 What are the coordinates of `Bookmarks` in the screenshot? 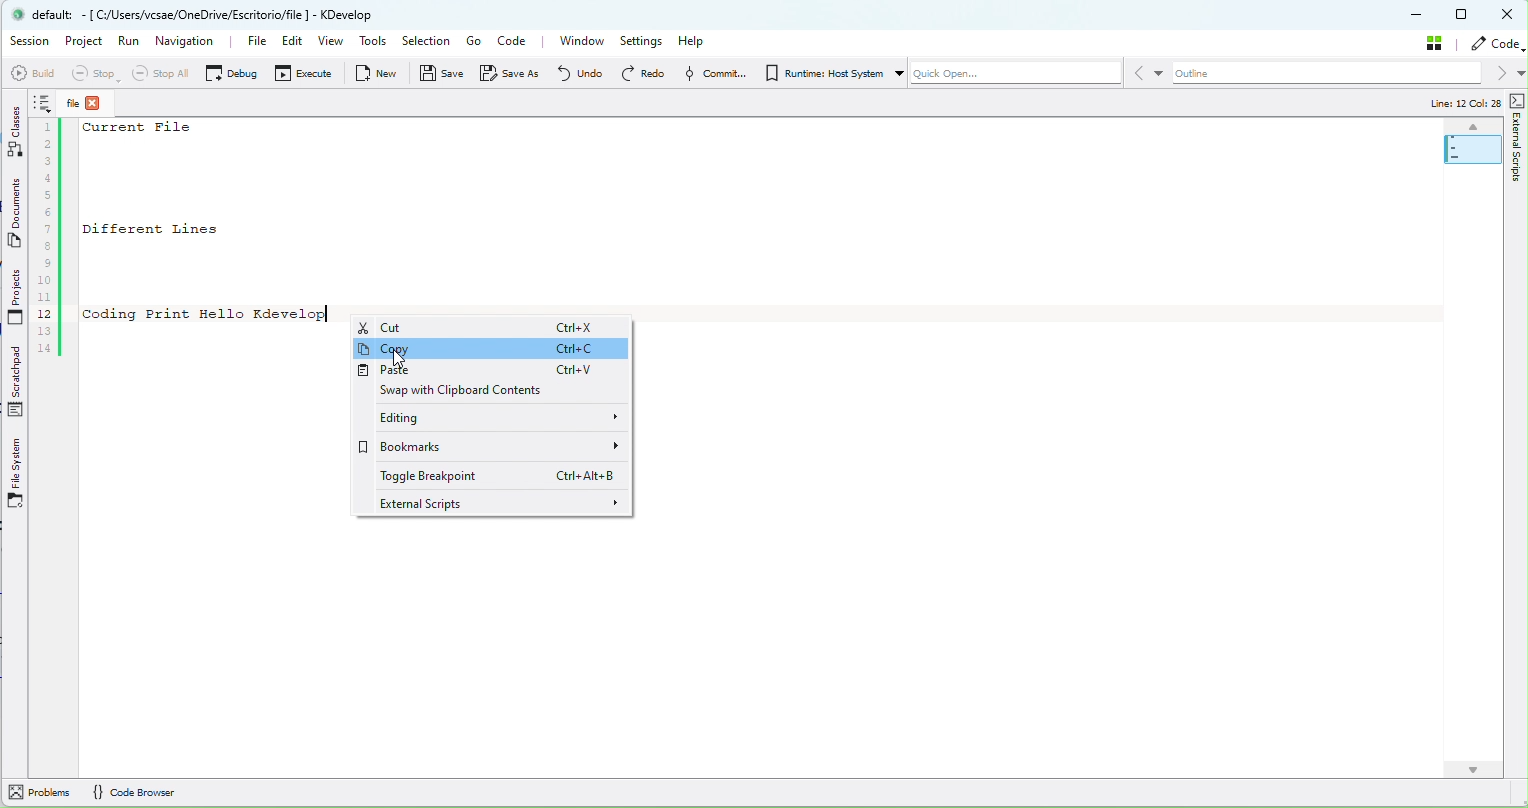 It's located at (492, 443).